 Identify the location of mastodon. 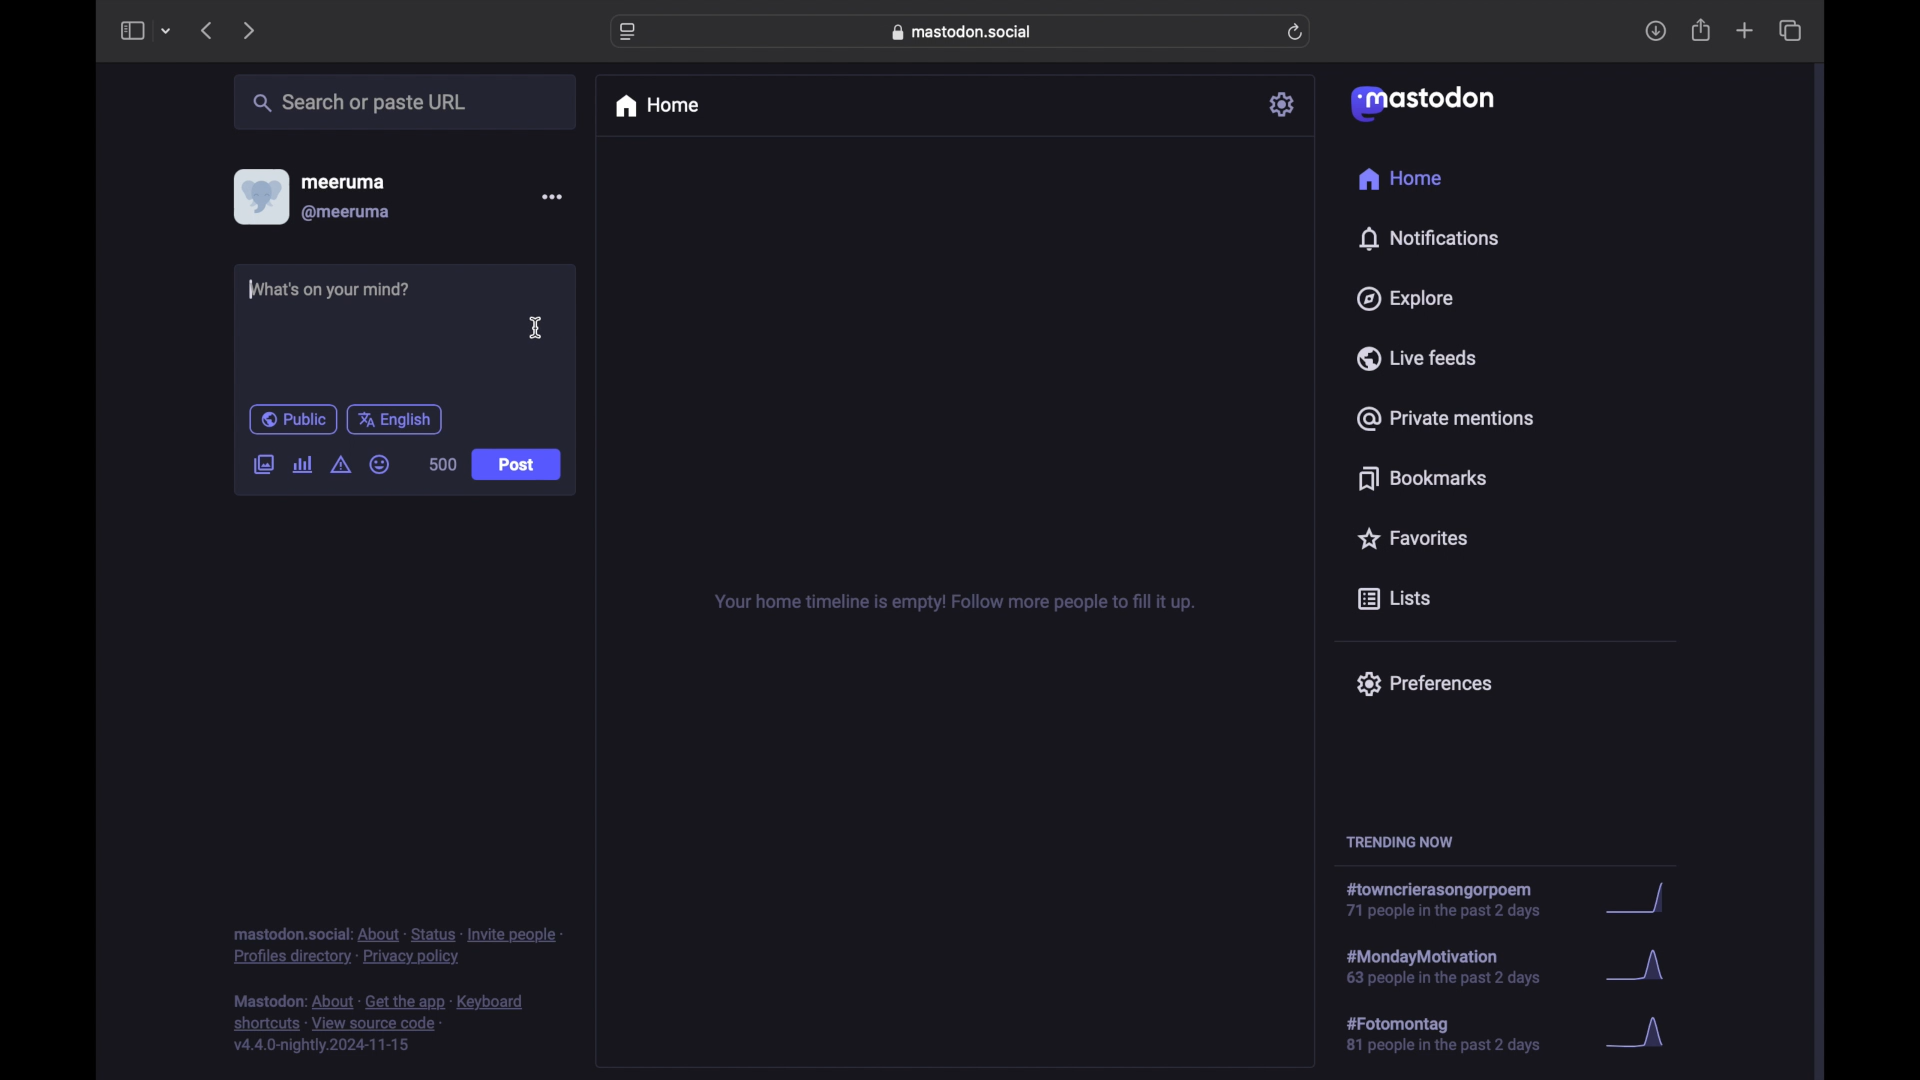
(1423, 104).